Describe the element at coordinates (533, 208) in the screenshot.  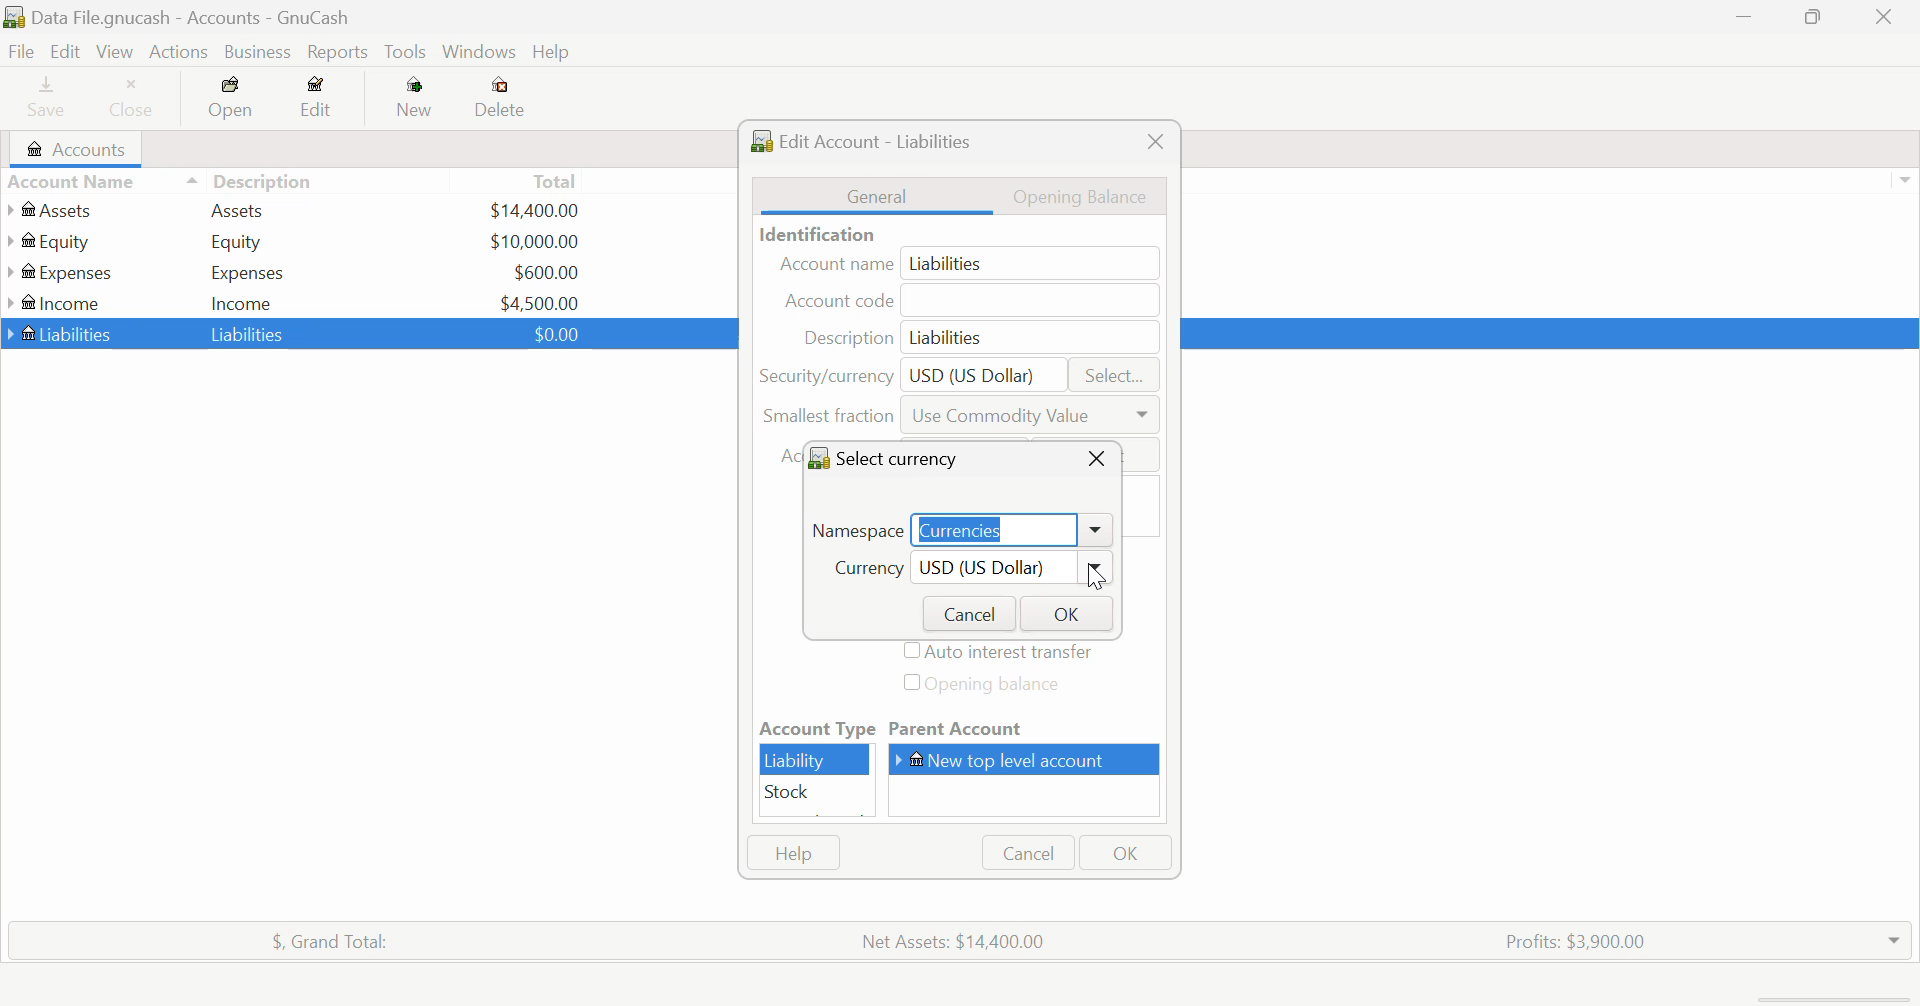
I see `USd` at that location.